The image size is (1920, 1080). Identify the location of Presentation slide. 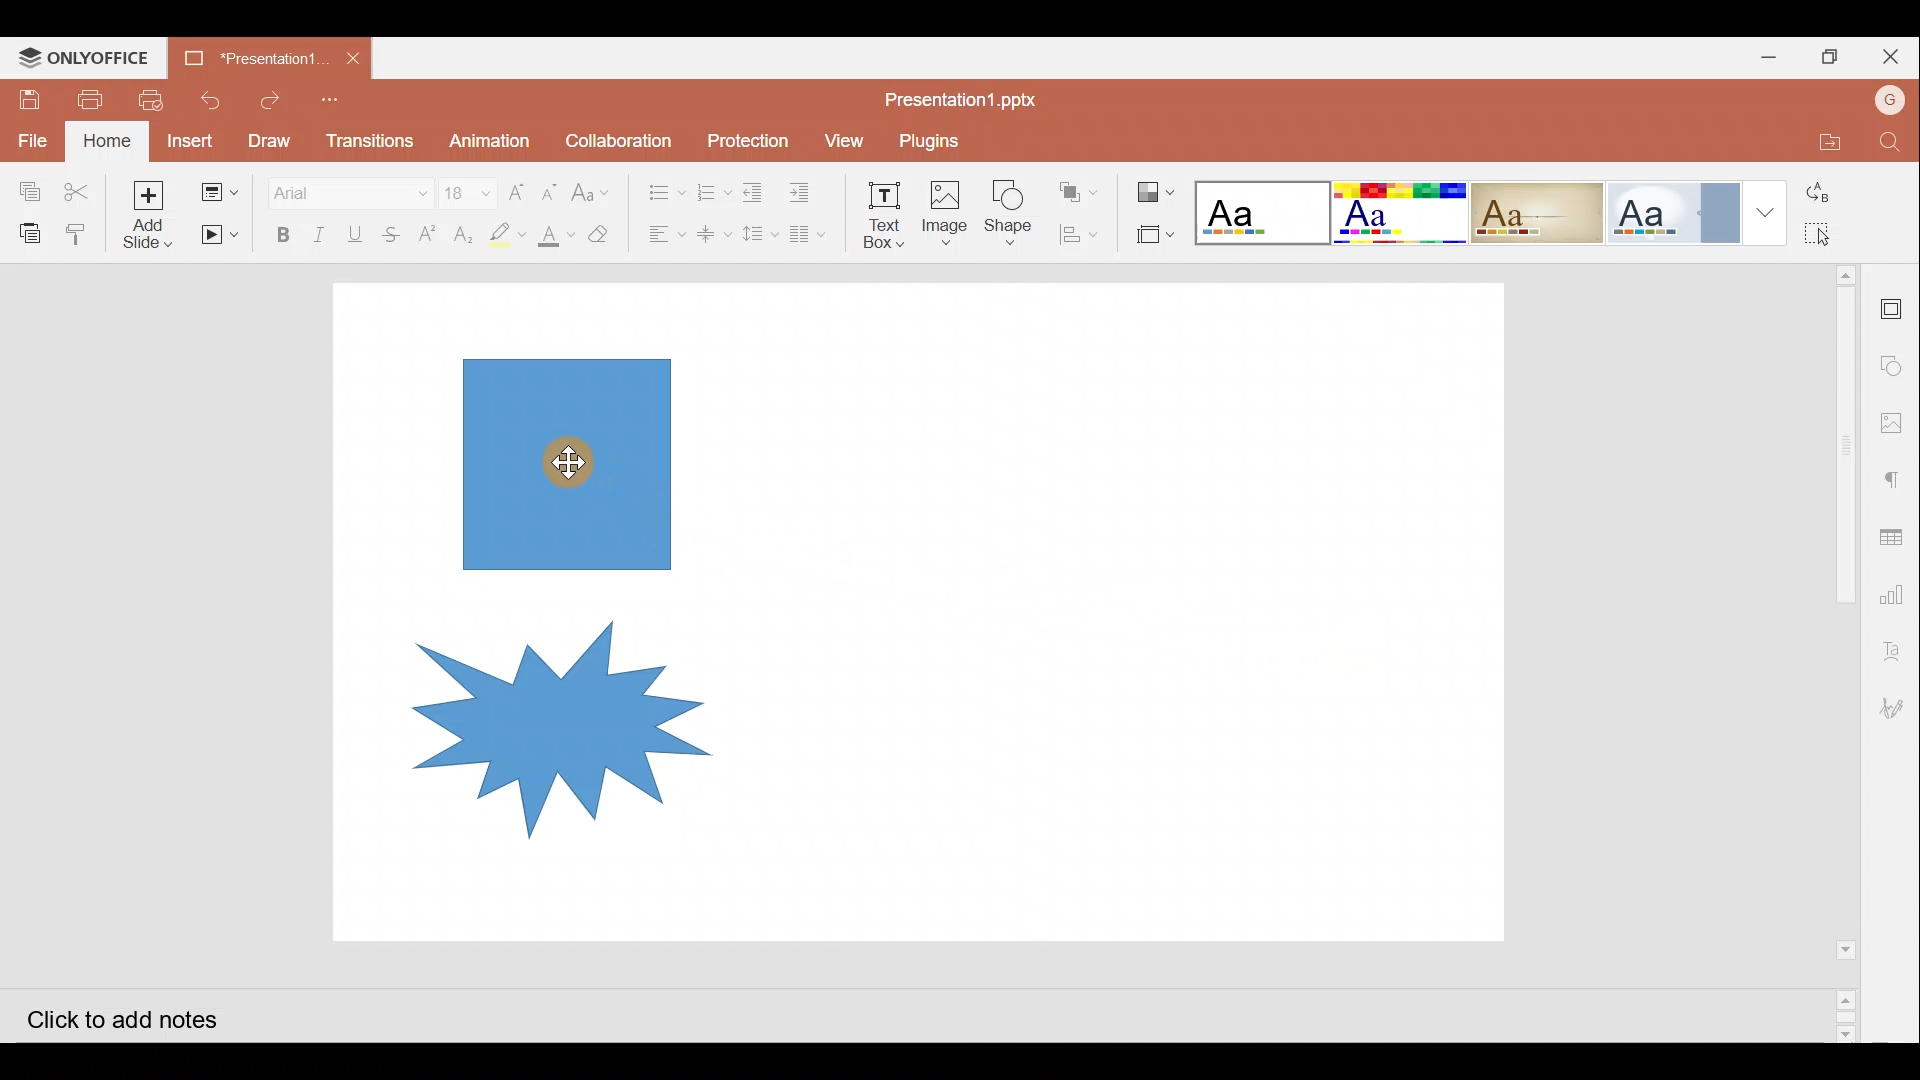
(1139, 612).